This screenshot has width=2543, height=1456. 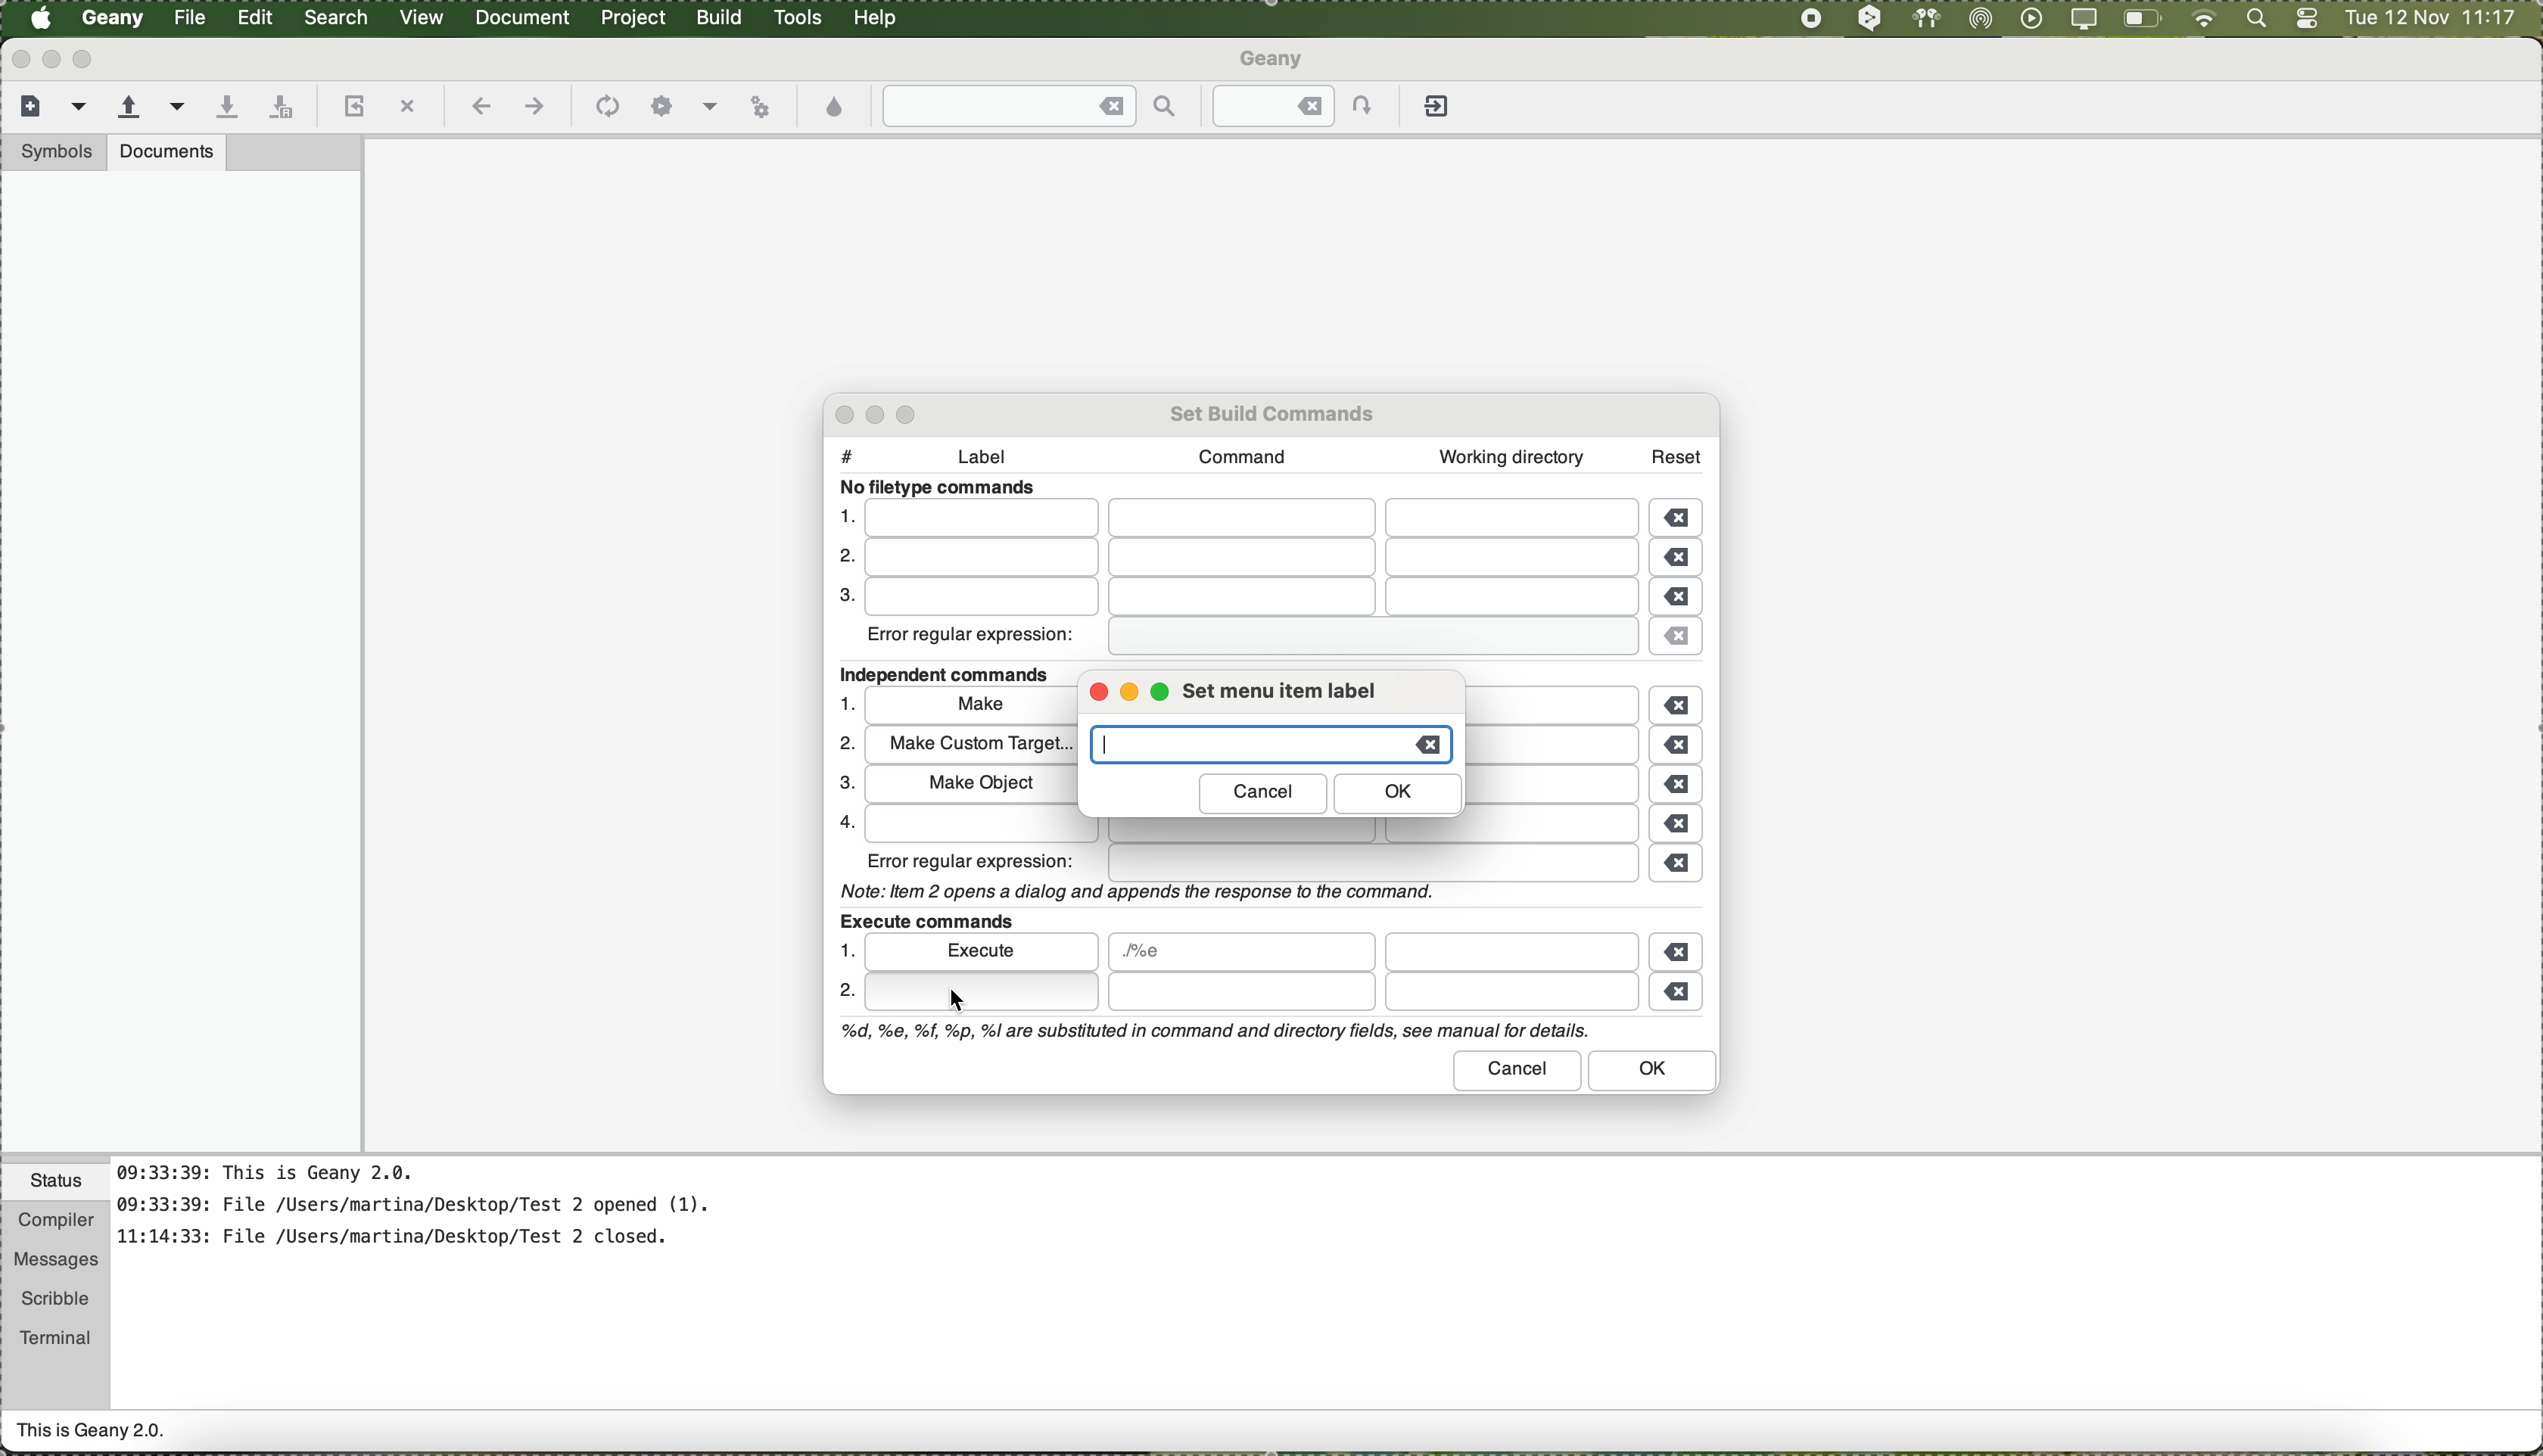 I want to click on click, so click(x=980, y=992).